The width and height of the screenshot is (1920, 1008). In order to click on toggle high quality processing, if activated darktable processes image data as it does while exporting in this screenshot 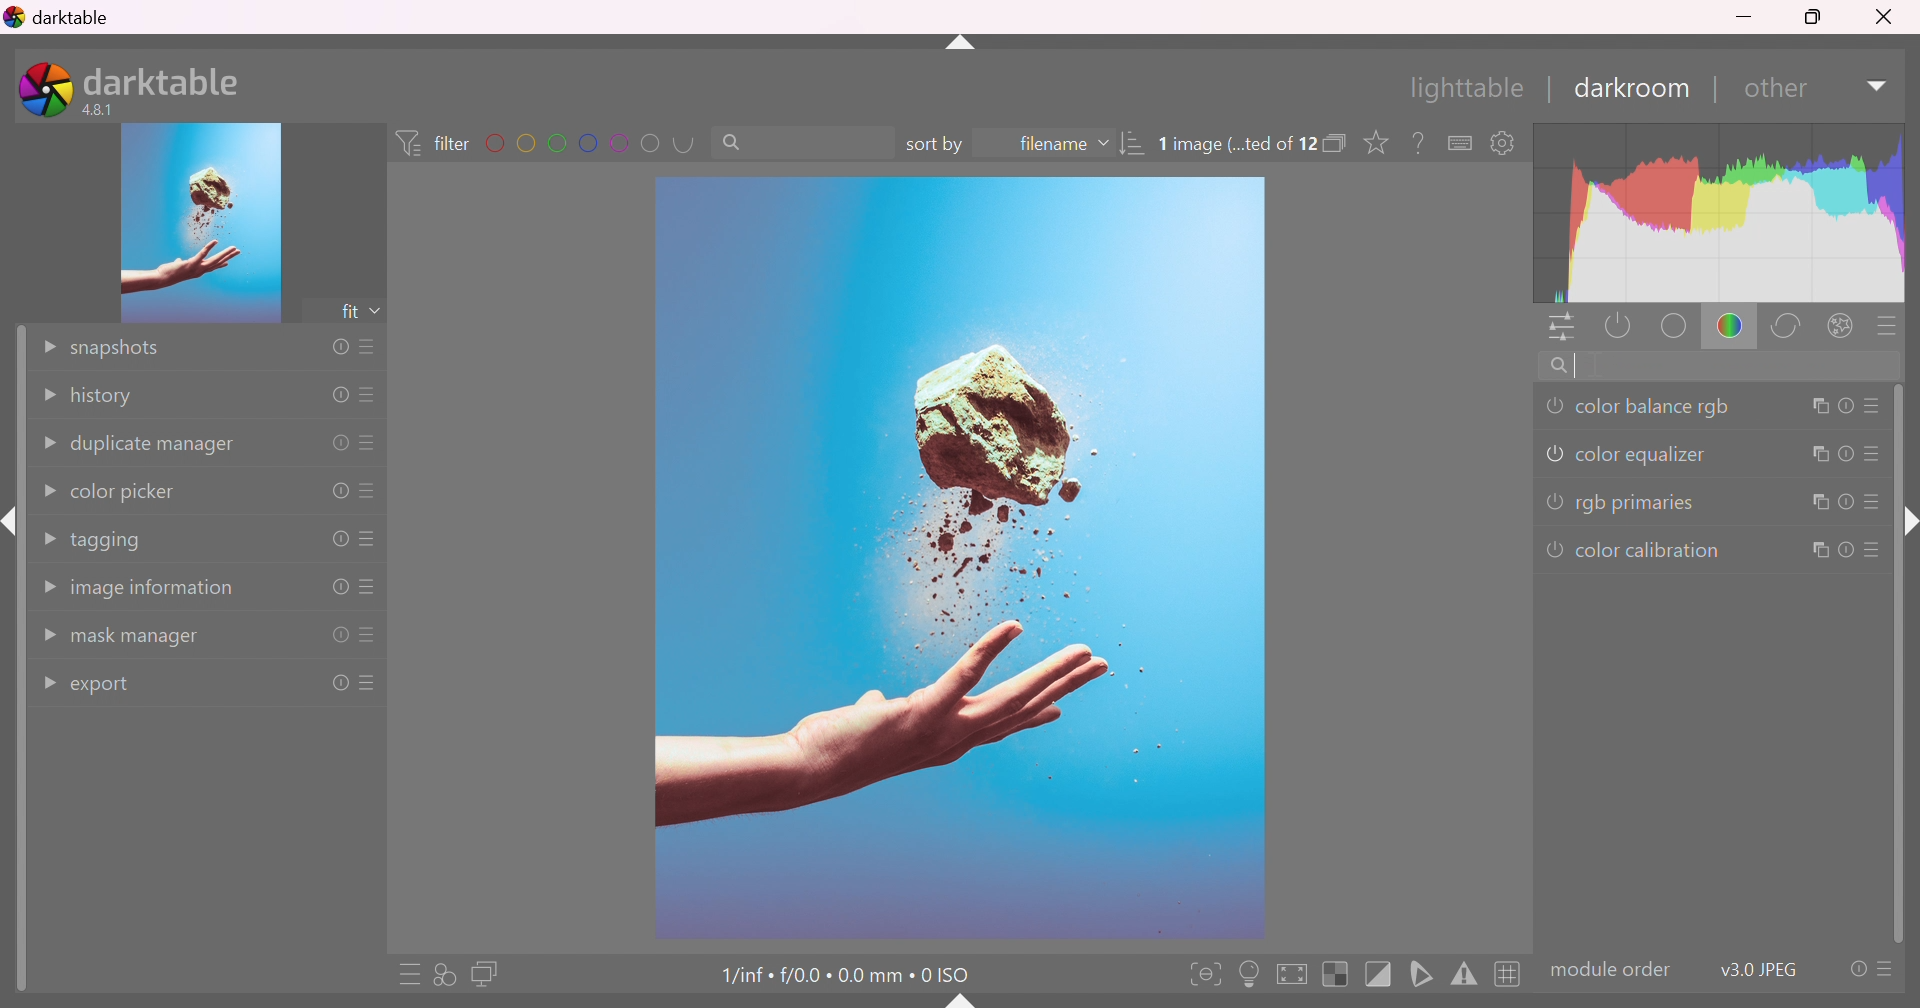, I will do `click(1294, 974)`.